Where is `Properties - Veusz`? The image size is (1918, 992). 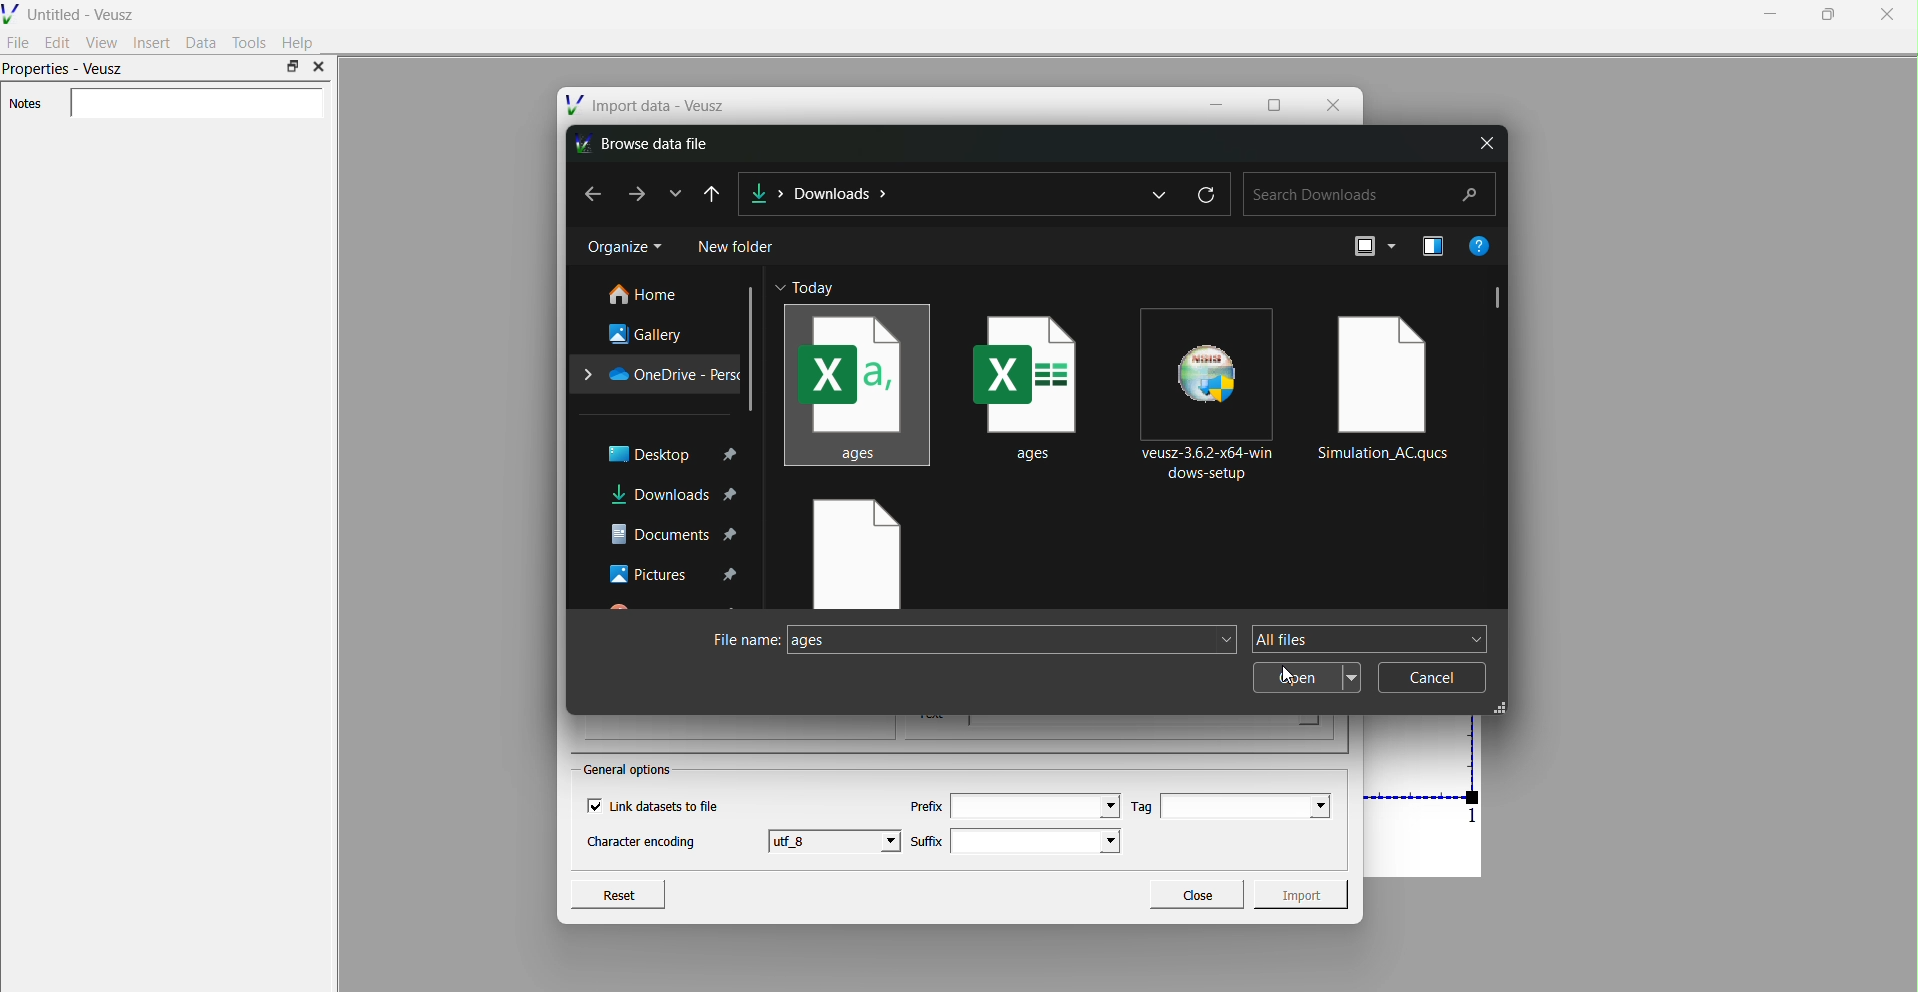
Properties - Veusz is located at coordinates (66, 71).